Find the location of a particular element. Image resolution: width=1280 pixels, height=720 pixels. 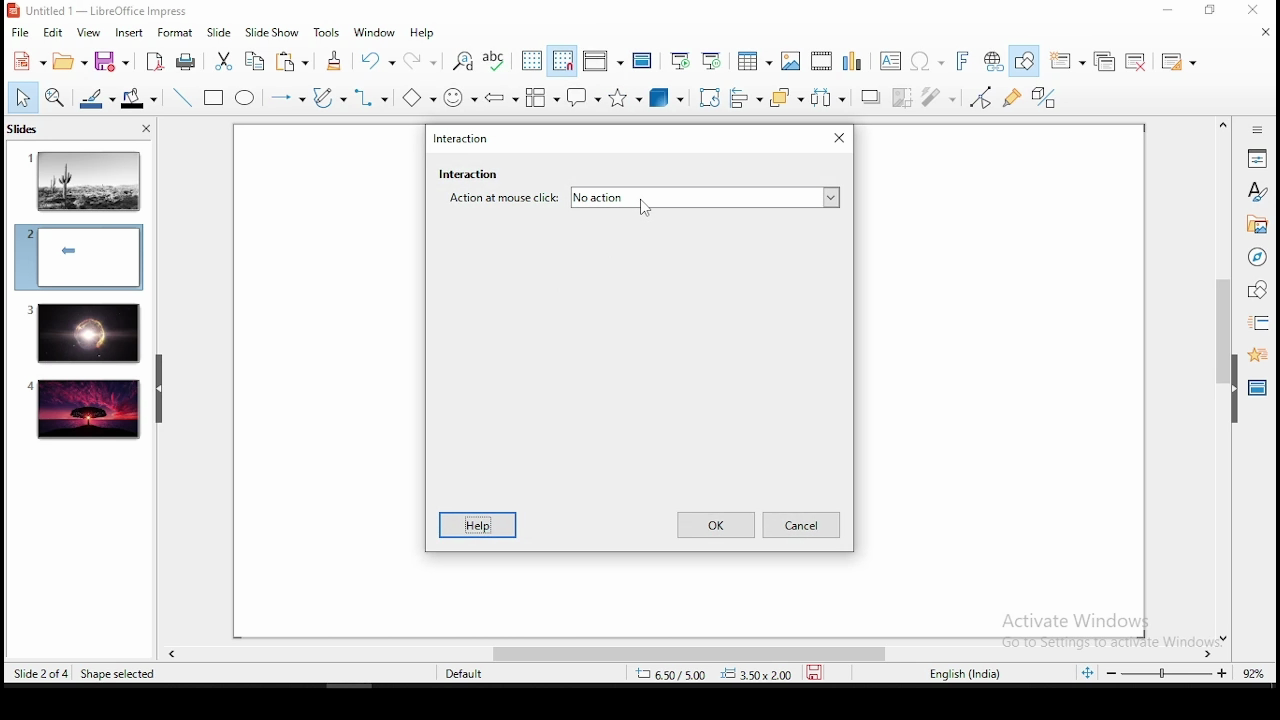

start from current slide is located at coordinates (713, 60).